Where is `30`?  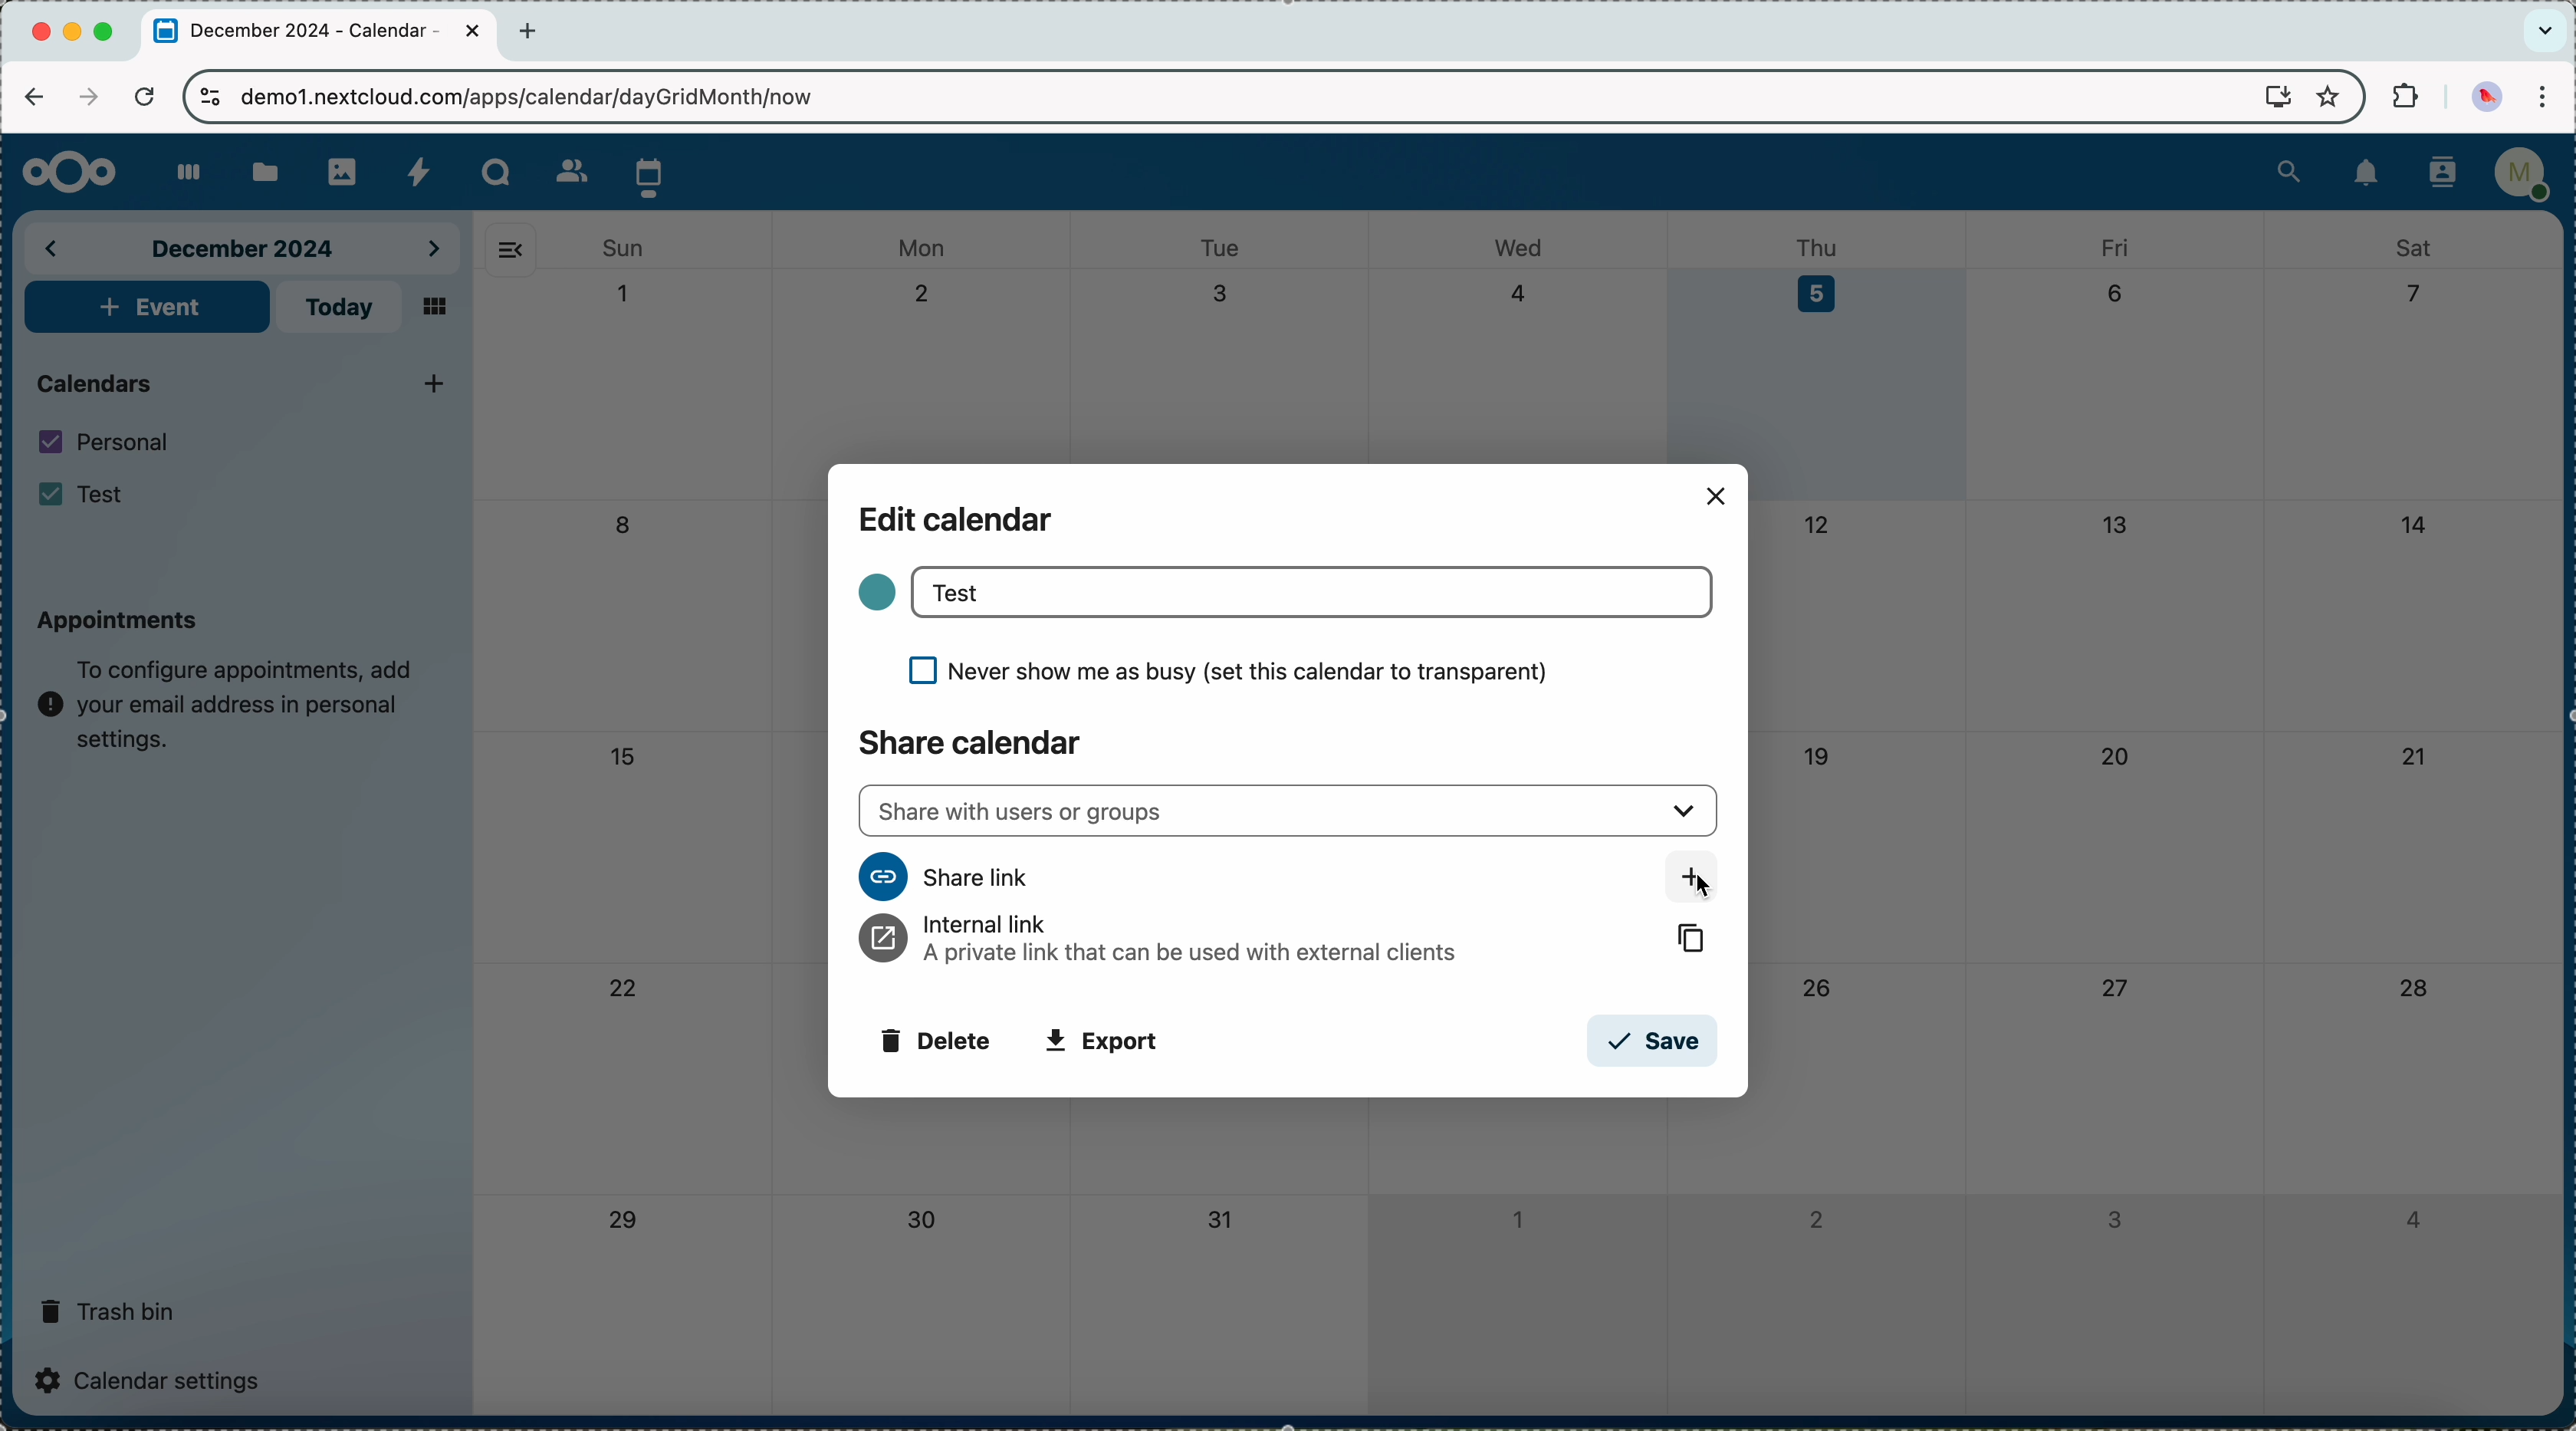
30 is located at coordinates (929, 1223).